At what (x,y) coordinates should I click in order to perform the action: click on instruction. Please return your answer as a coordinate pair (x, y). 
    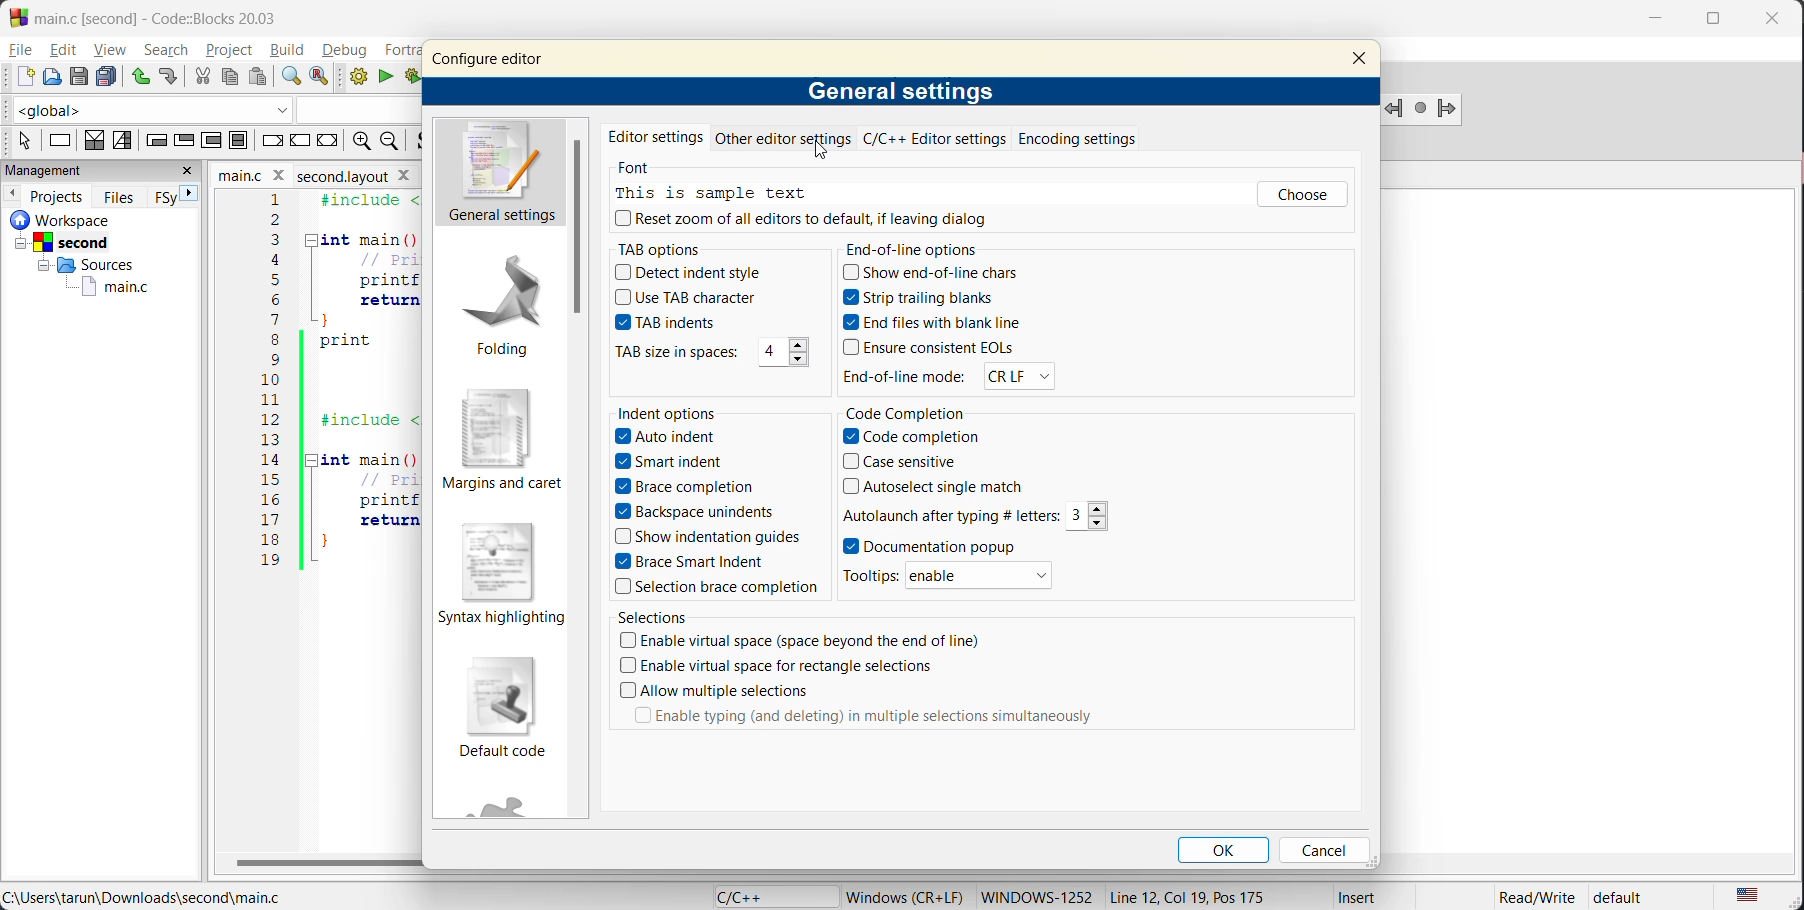
    Looking at the image, I should click on (59, 139).